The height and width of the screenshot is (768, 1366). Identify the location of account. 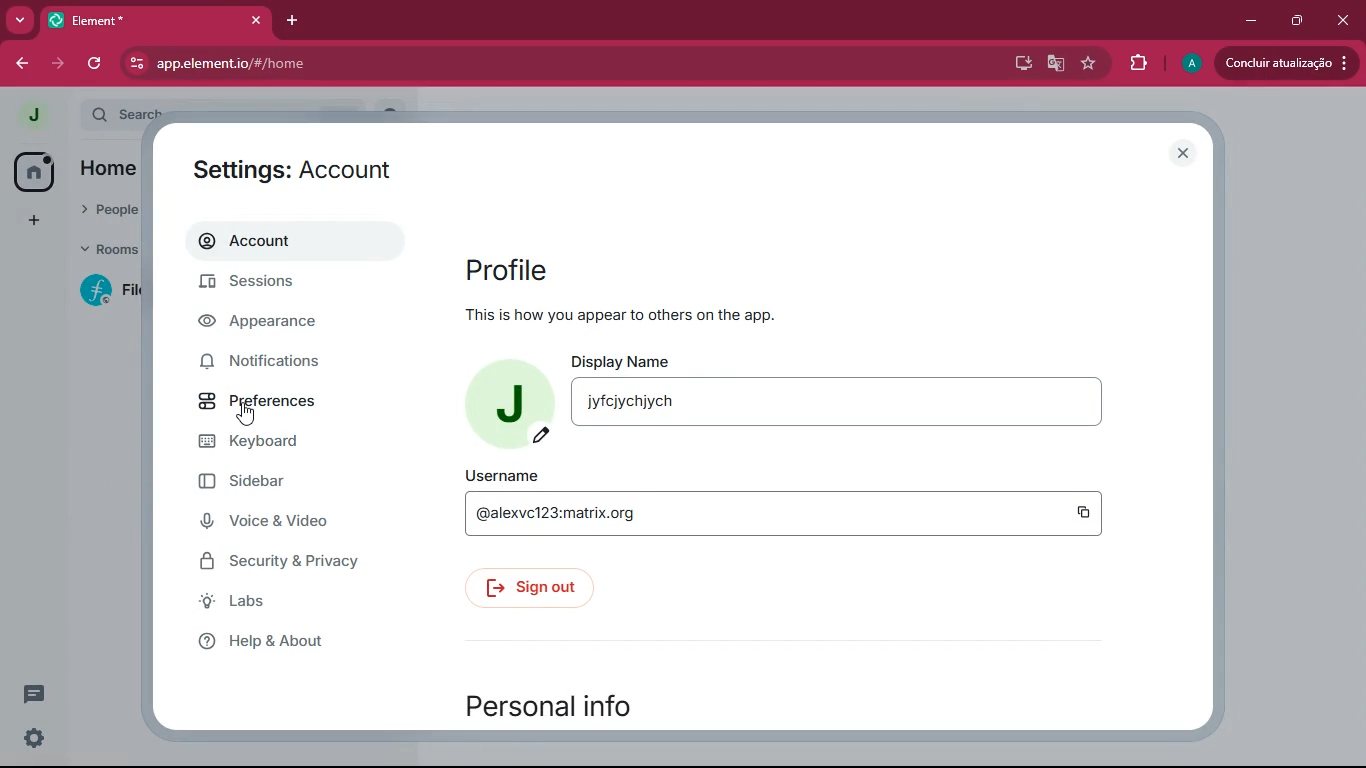
(277, 246).